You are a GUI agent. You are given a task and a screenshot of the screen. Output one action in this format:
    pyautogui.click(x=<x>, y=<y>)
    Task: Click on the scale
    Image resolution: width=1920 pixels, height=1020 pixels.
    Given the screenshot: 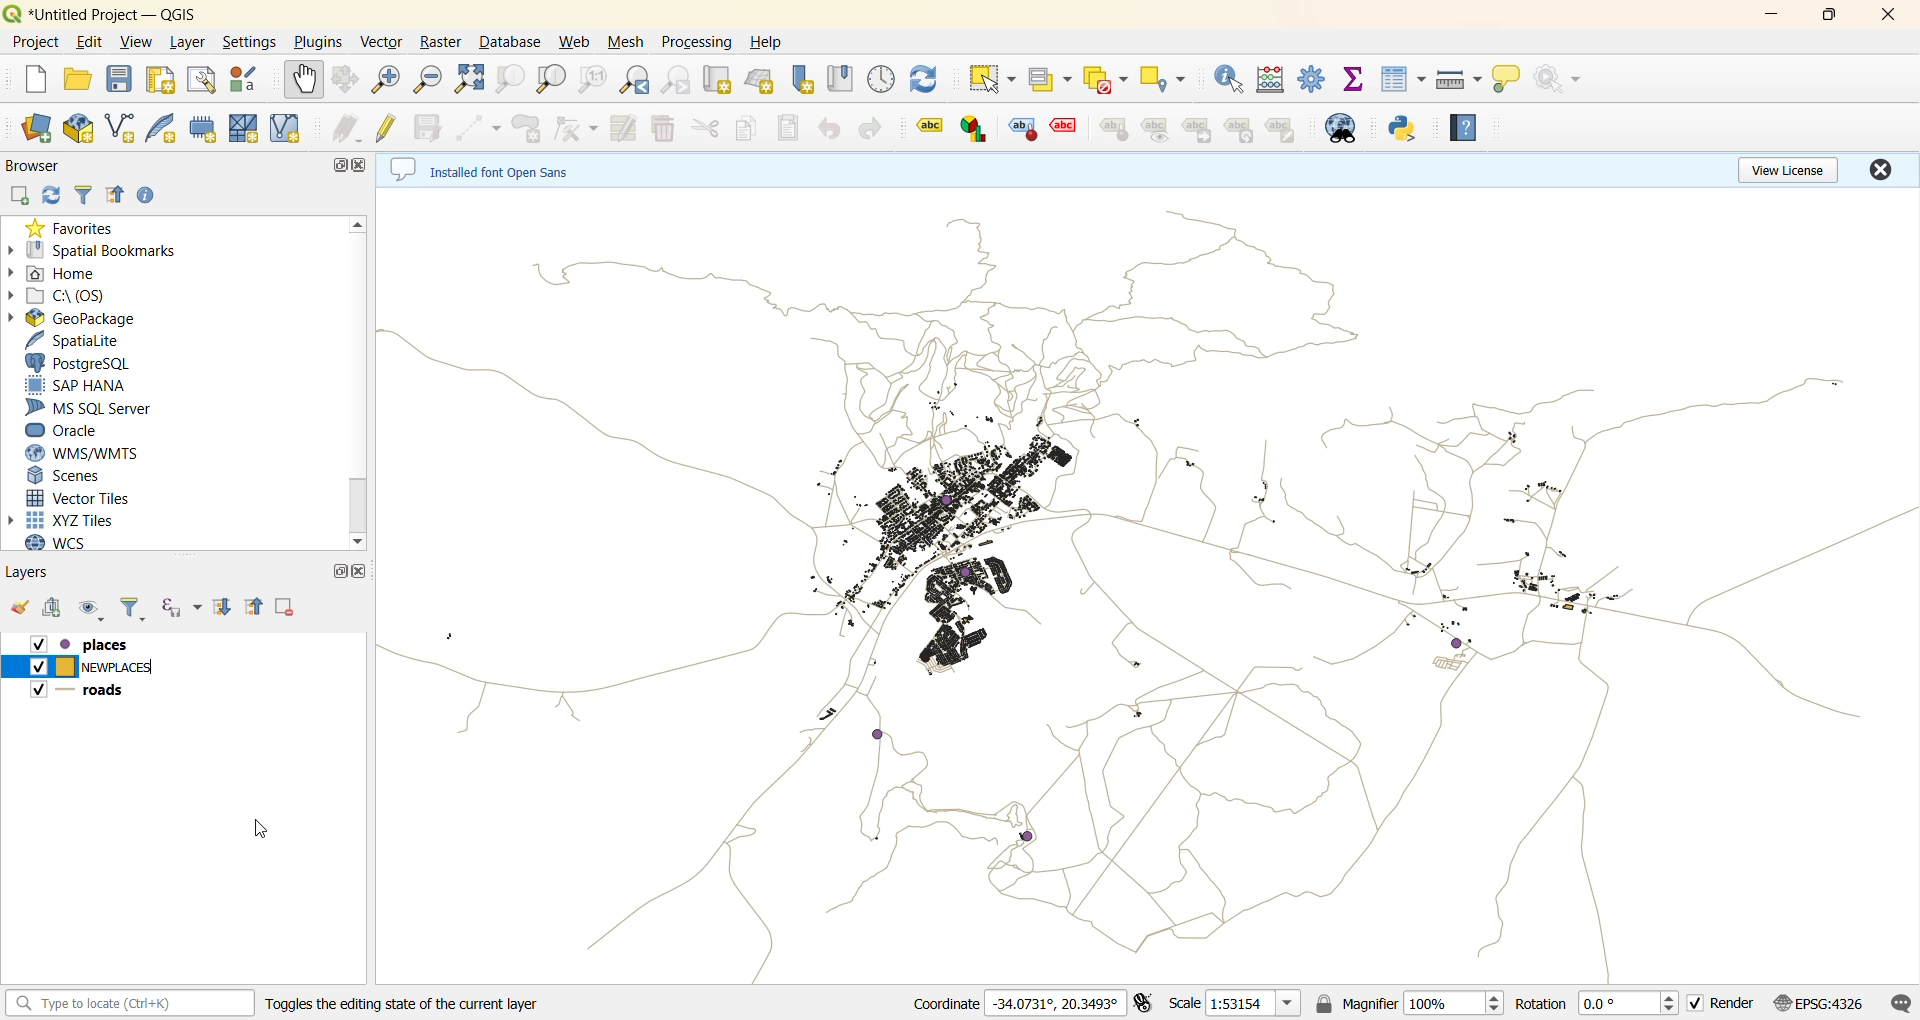 What is the action you would take?
    pyautogui.click(x=1253, y=1006)
    